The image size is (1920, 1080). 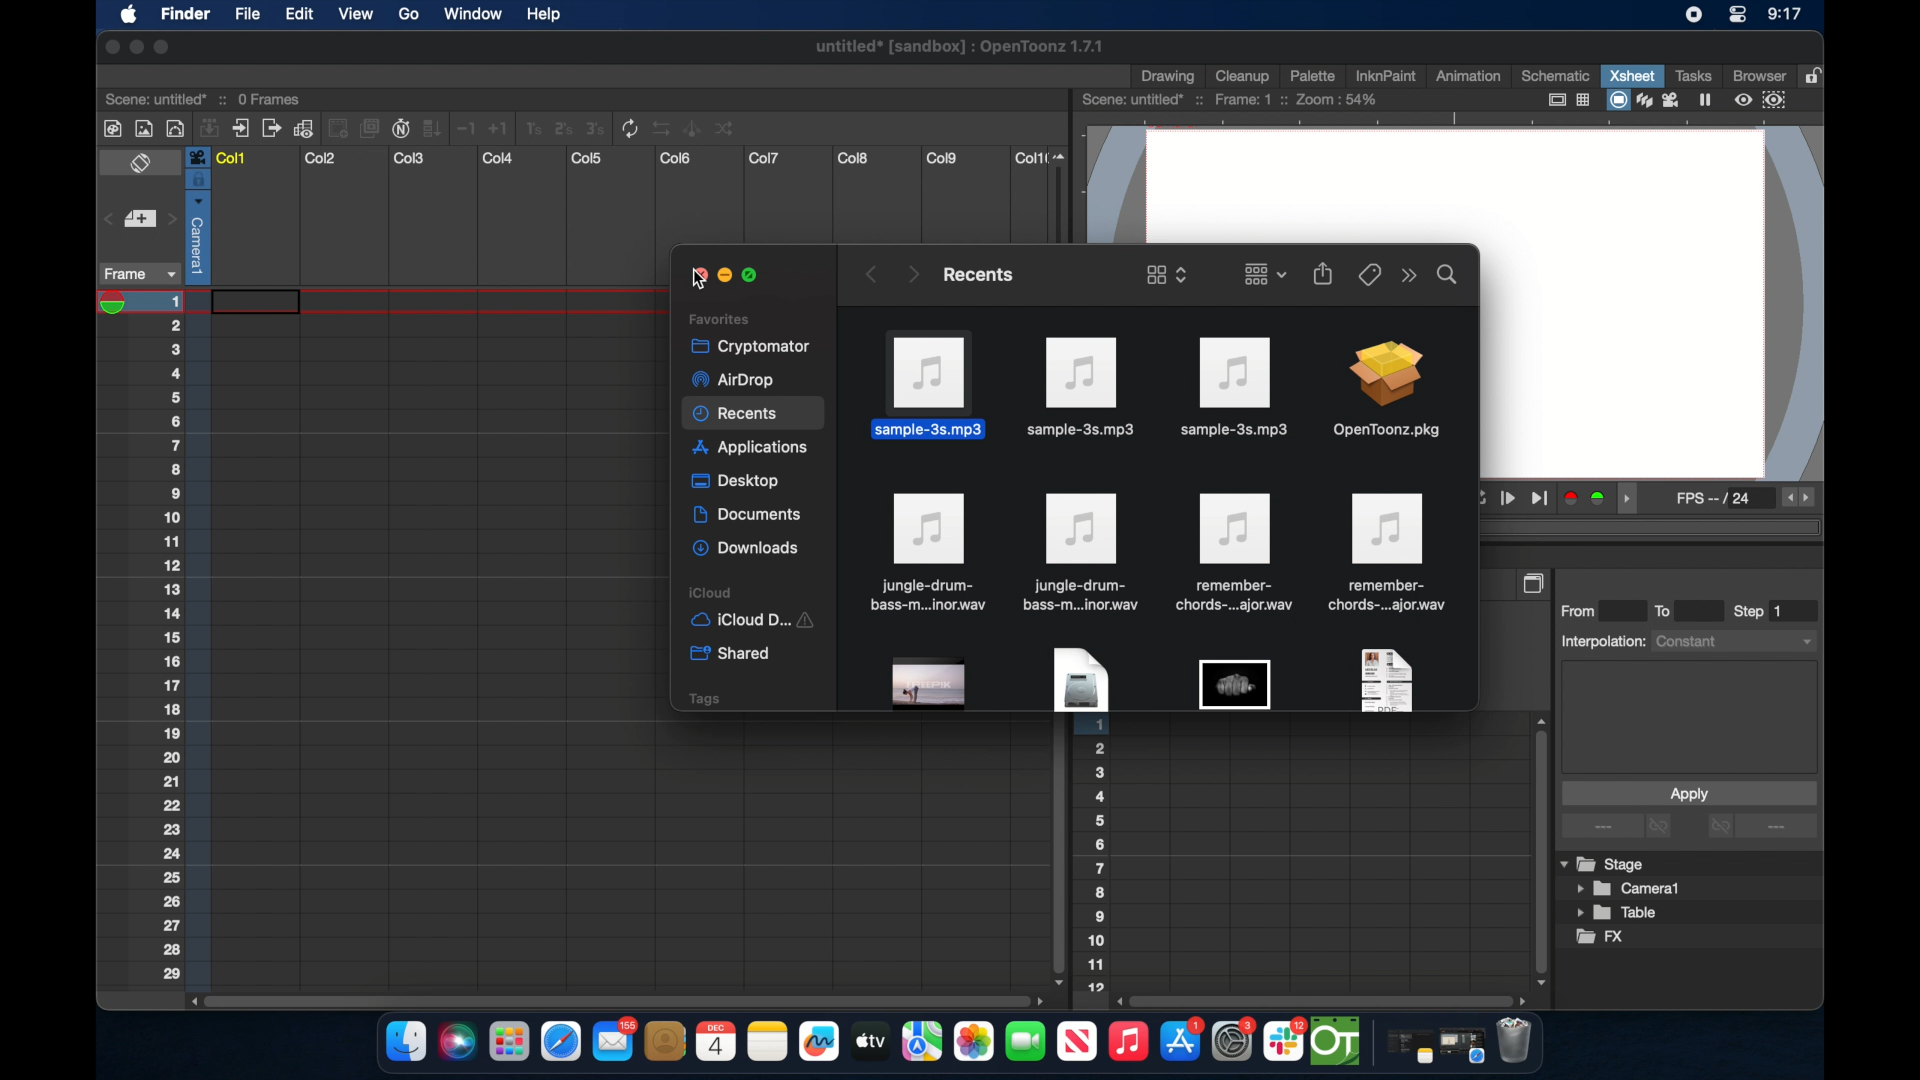 I want to click on slider, so click(x=1064, y=194).